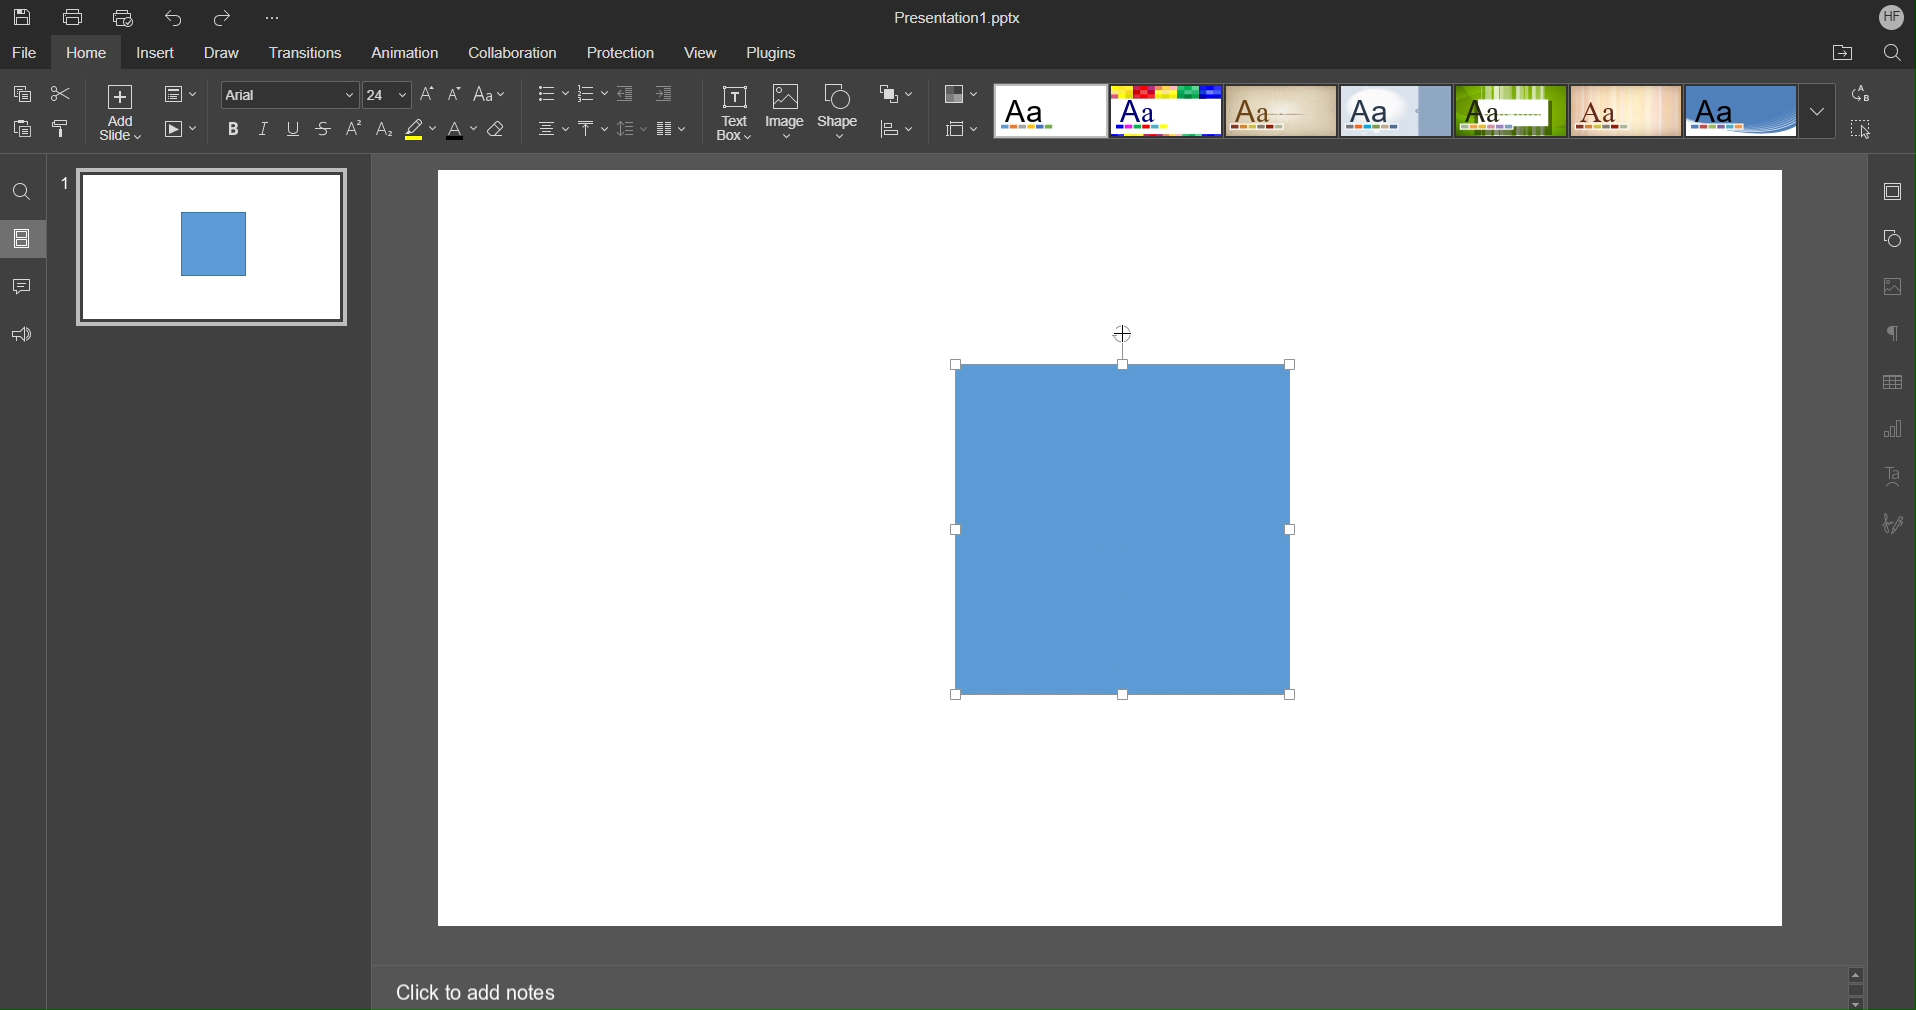  Describe the element at coordinates (180, 93) in the screenshot. I see `Slide Settings` at that location.